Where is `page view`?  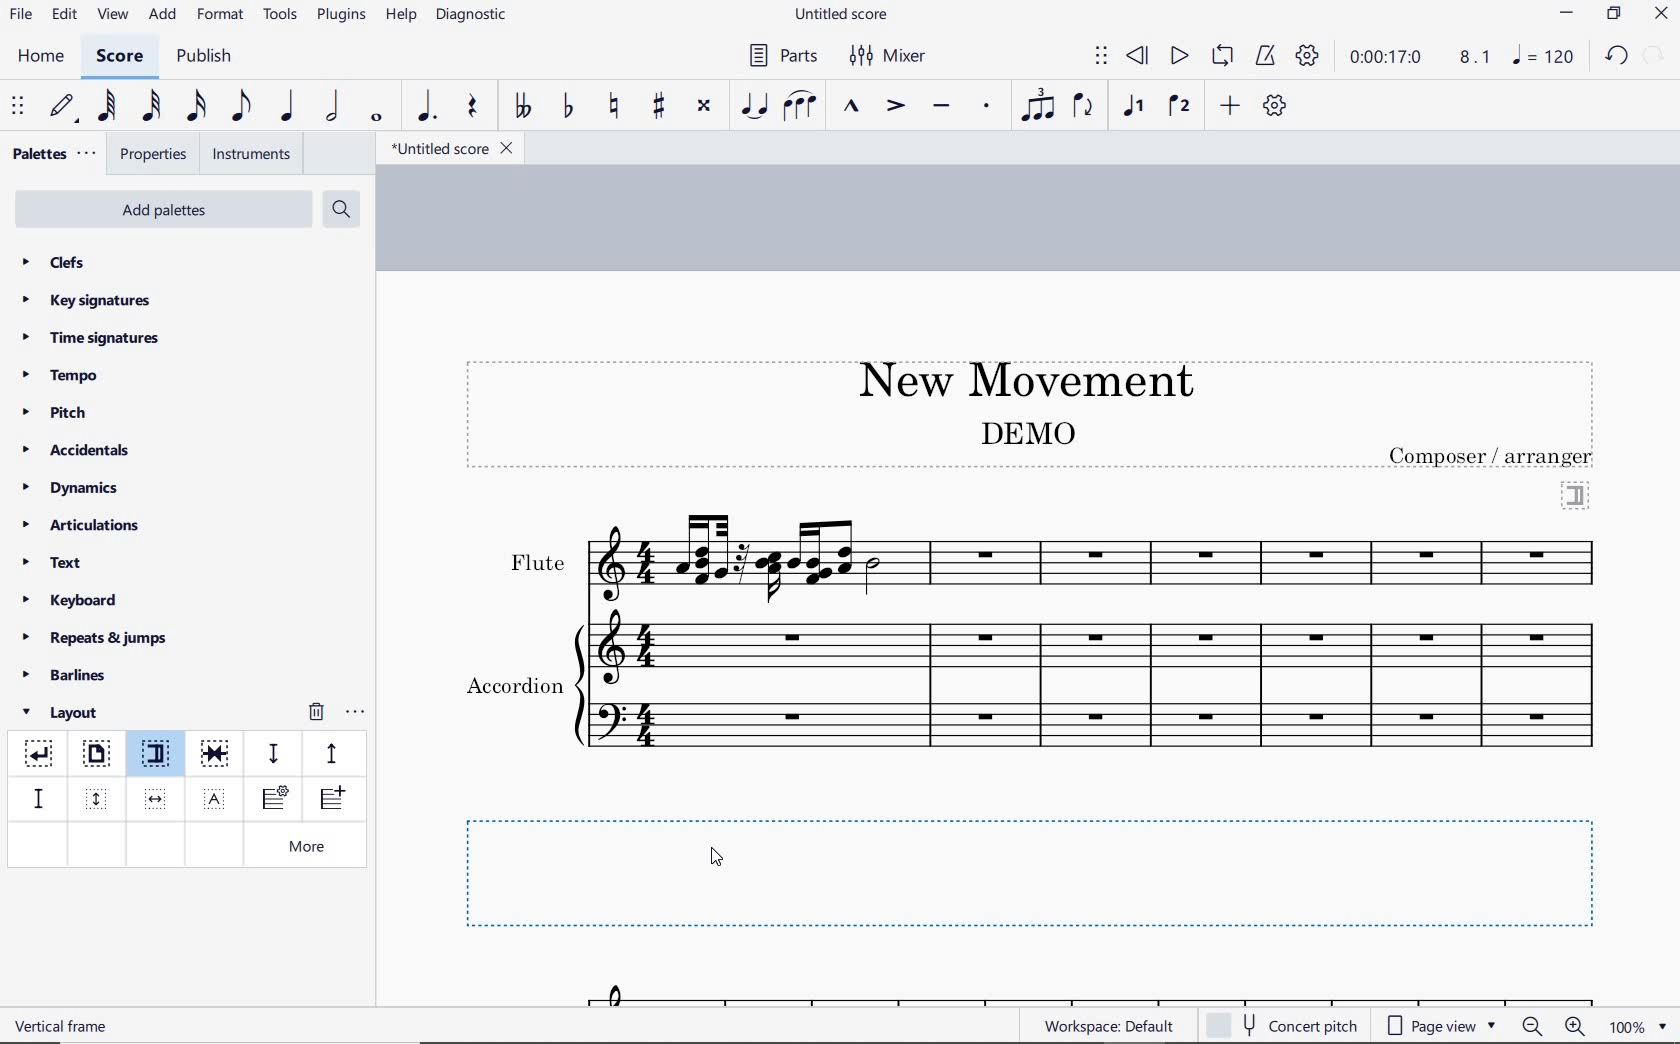
page view is located at coordinates (1442, 1026).